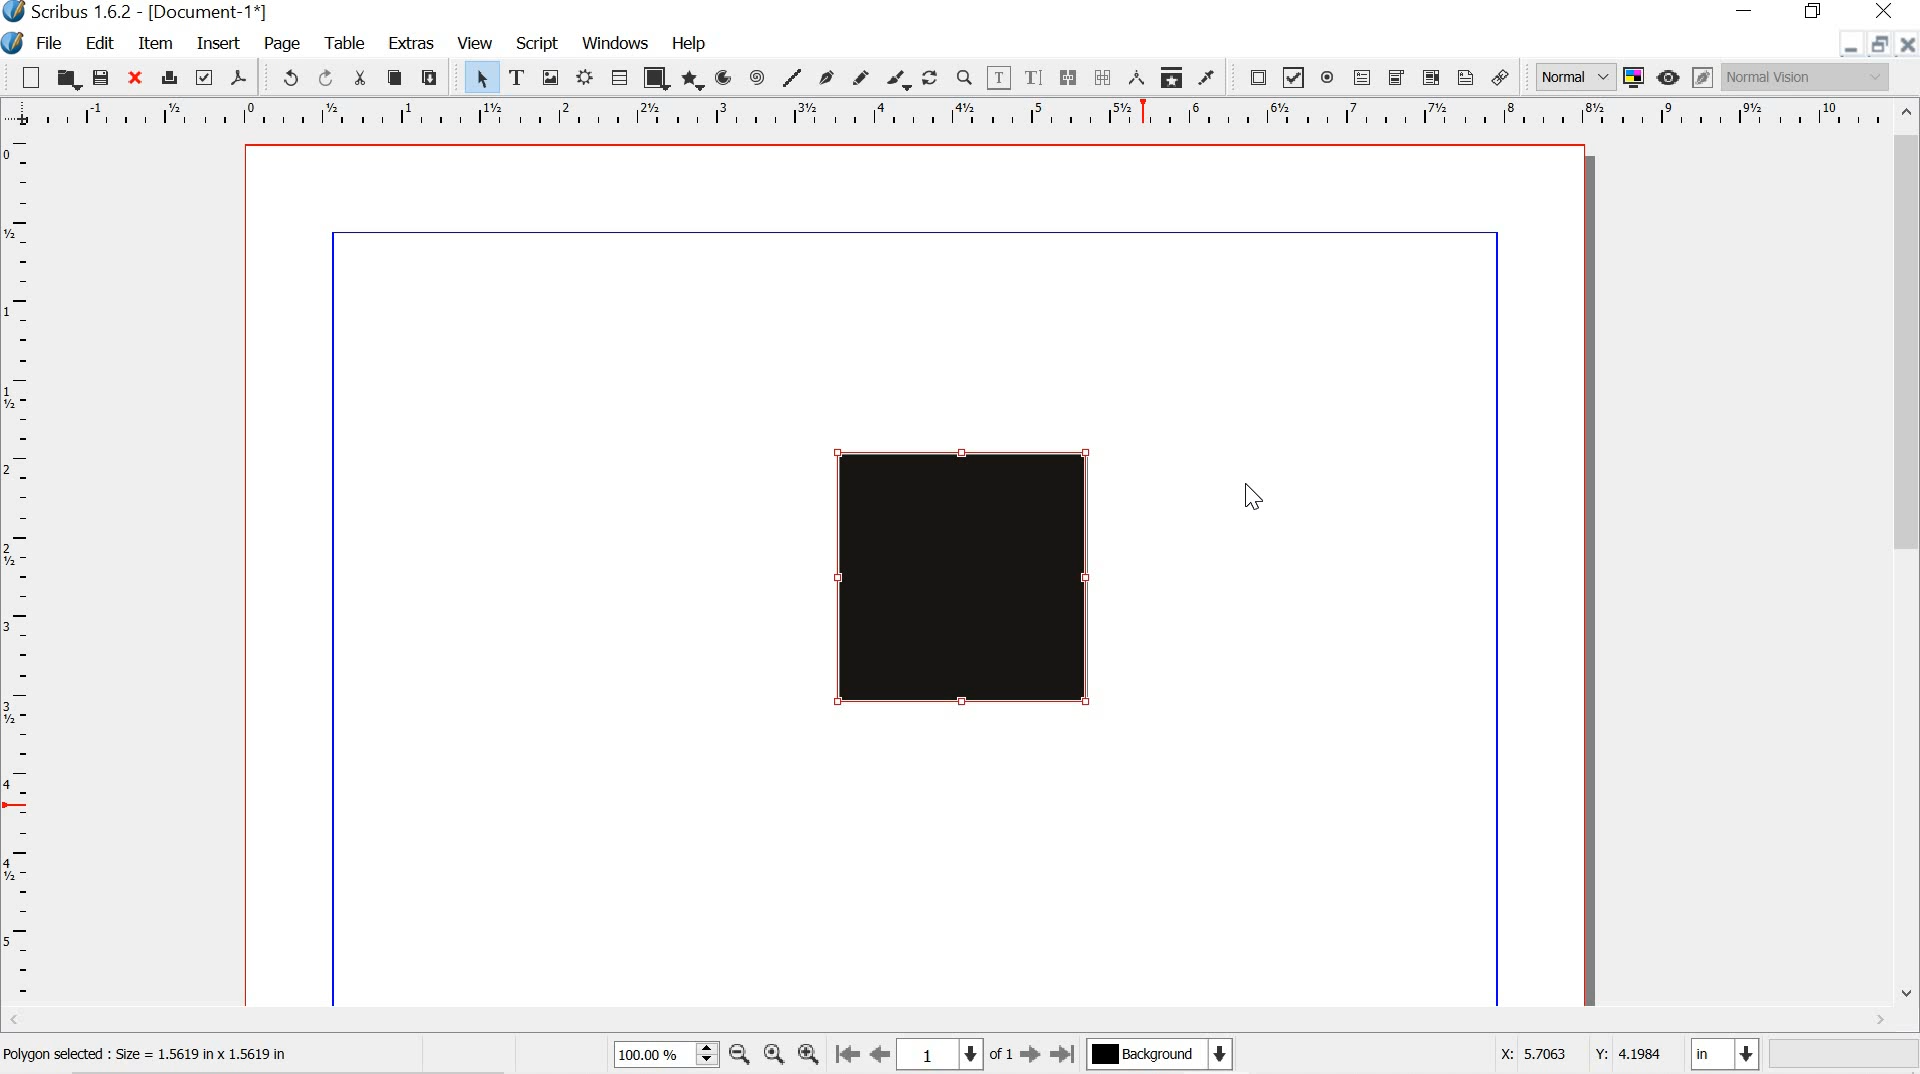  Describe the element at coordinates (287, 44) in the screenshot. I see `page` at that location.